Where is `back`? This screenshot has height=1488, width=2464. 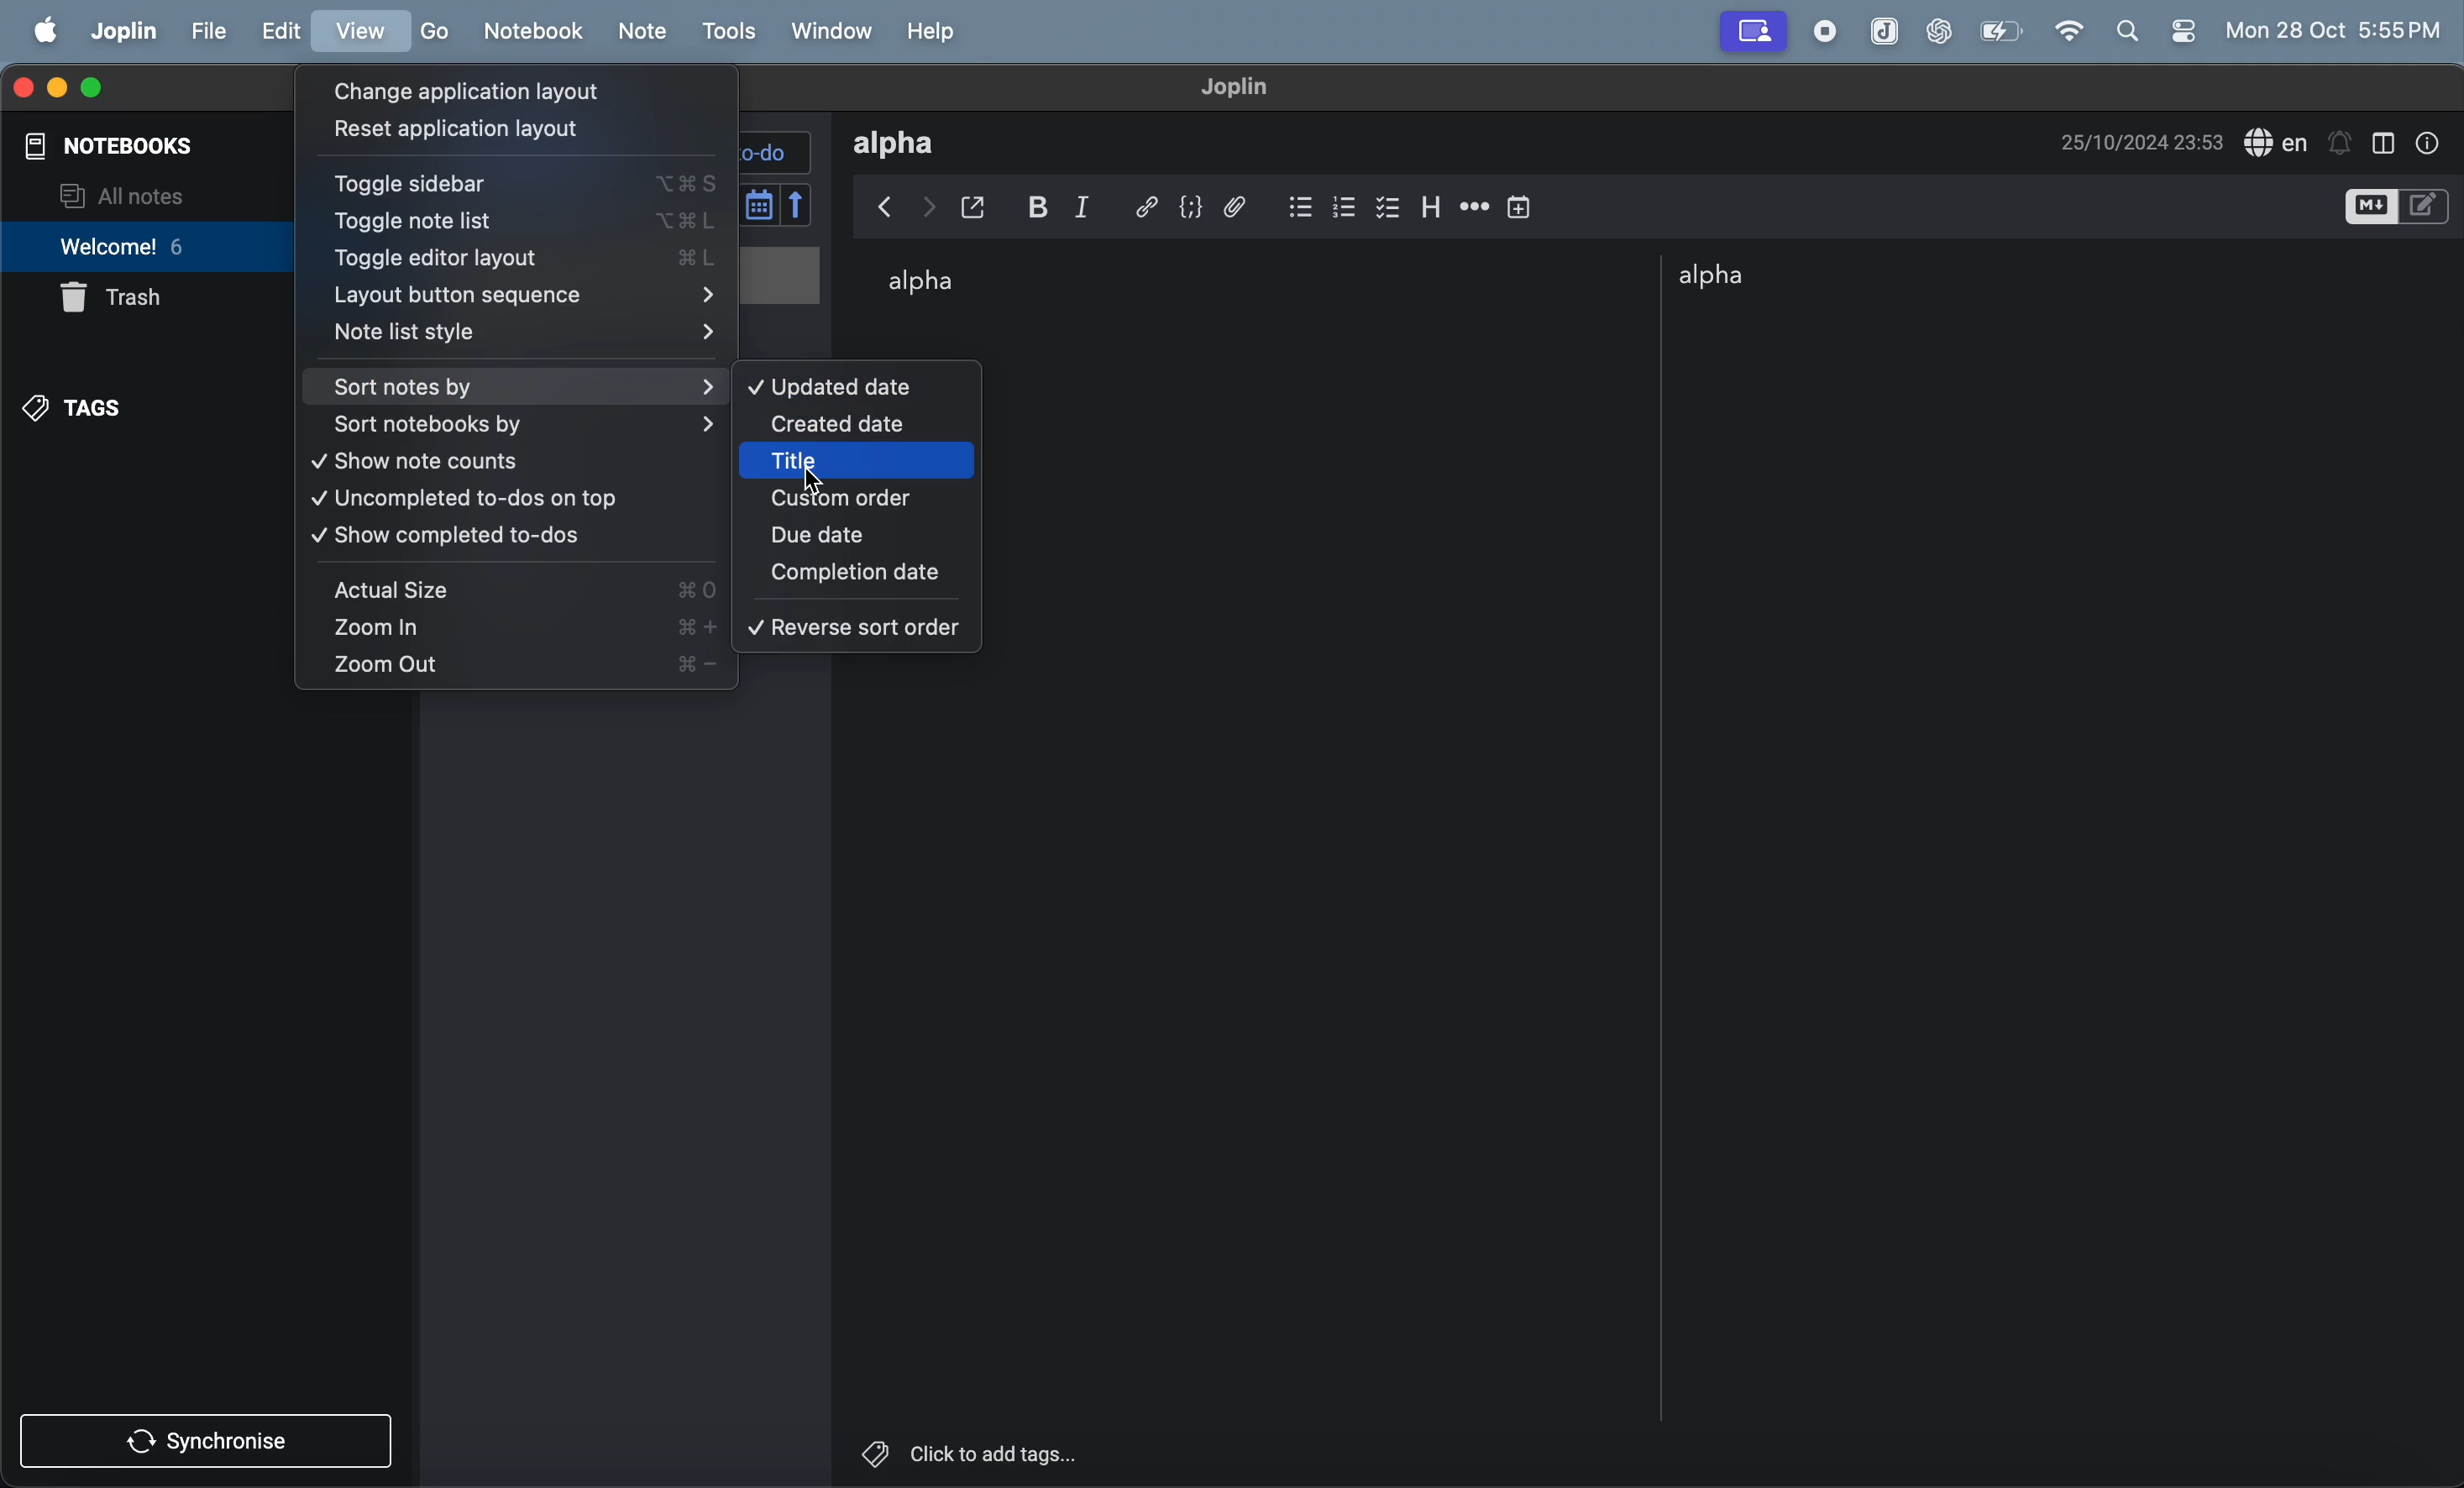 back is located at coordinates (881, 207).